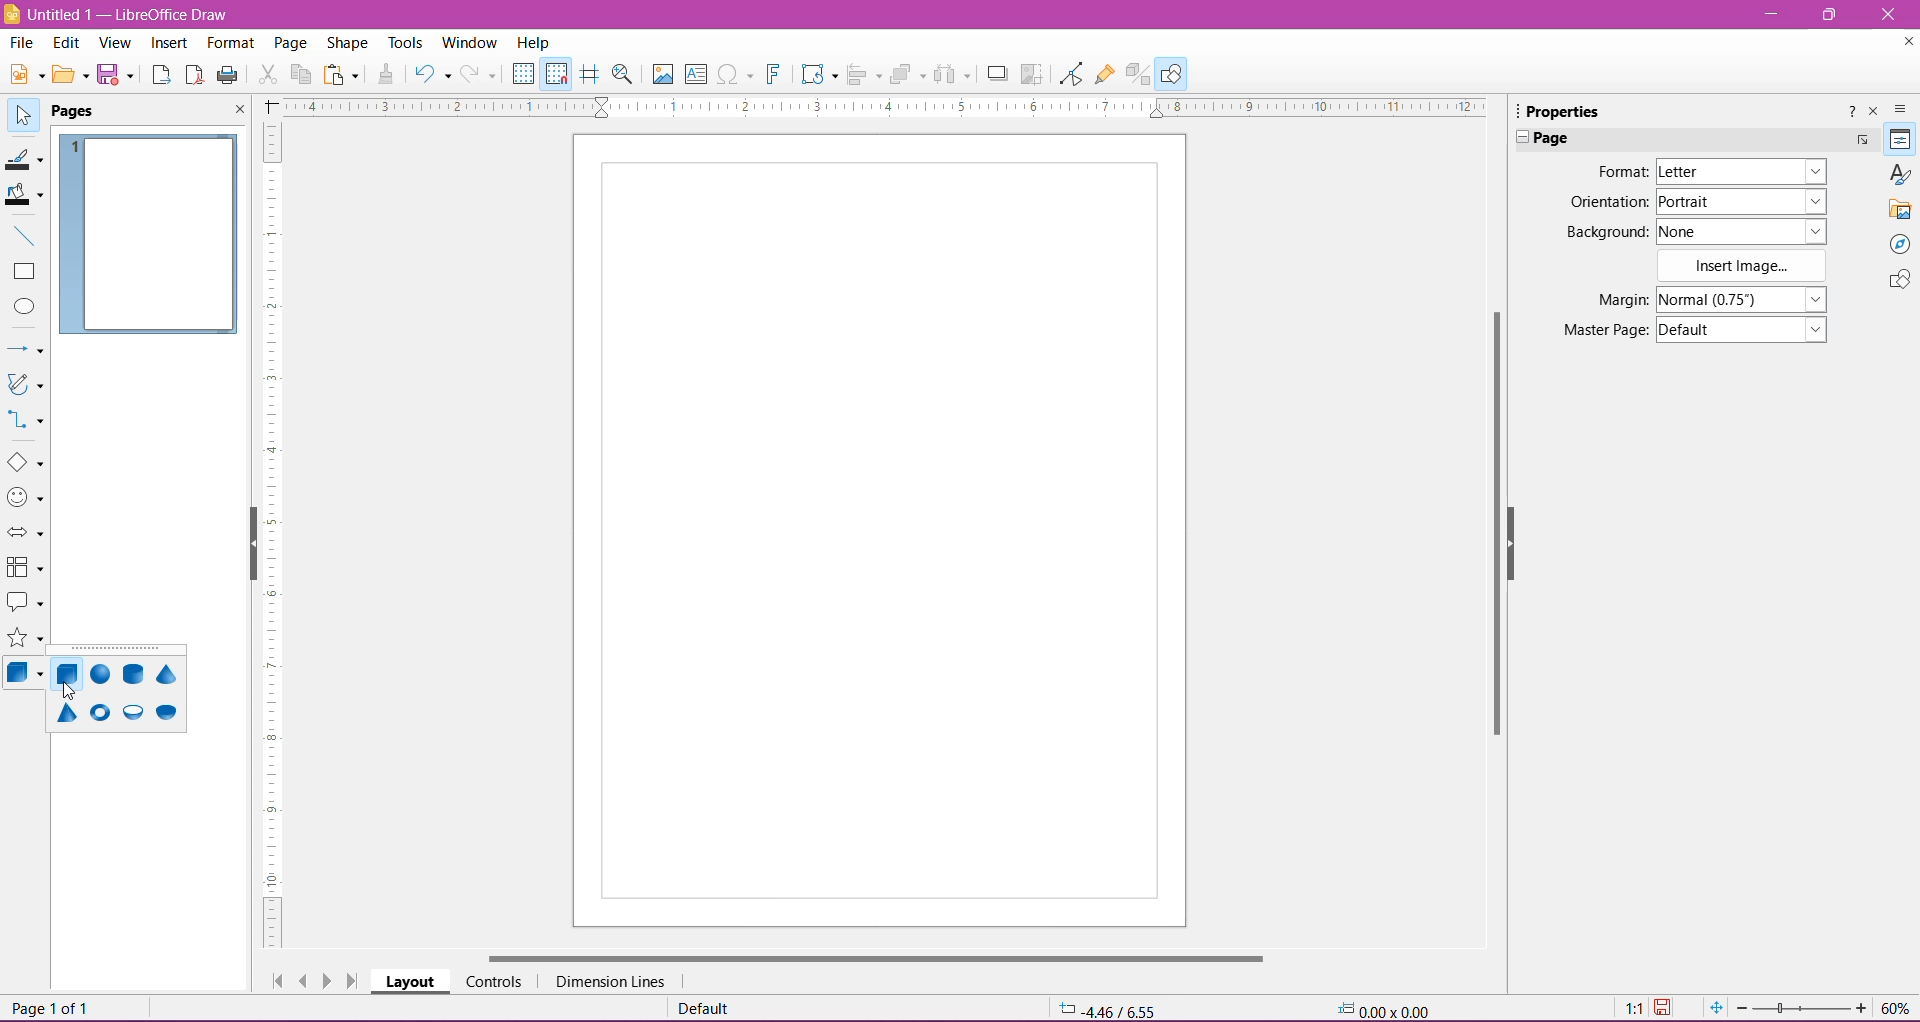 Image resolution: width=1920 pixels, height=1022 pixels. What do you see at coordinates (907, 74) in the screenshot?
I see `Arrange` at bounding box center [907, 74].